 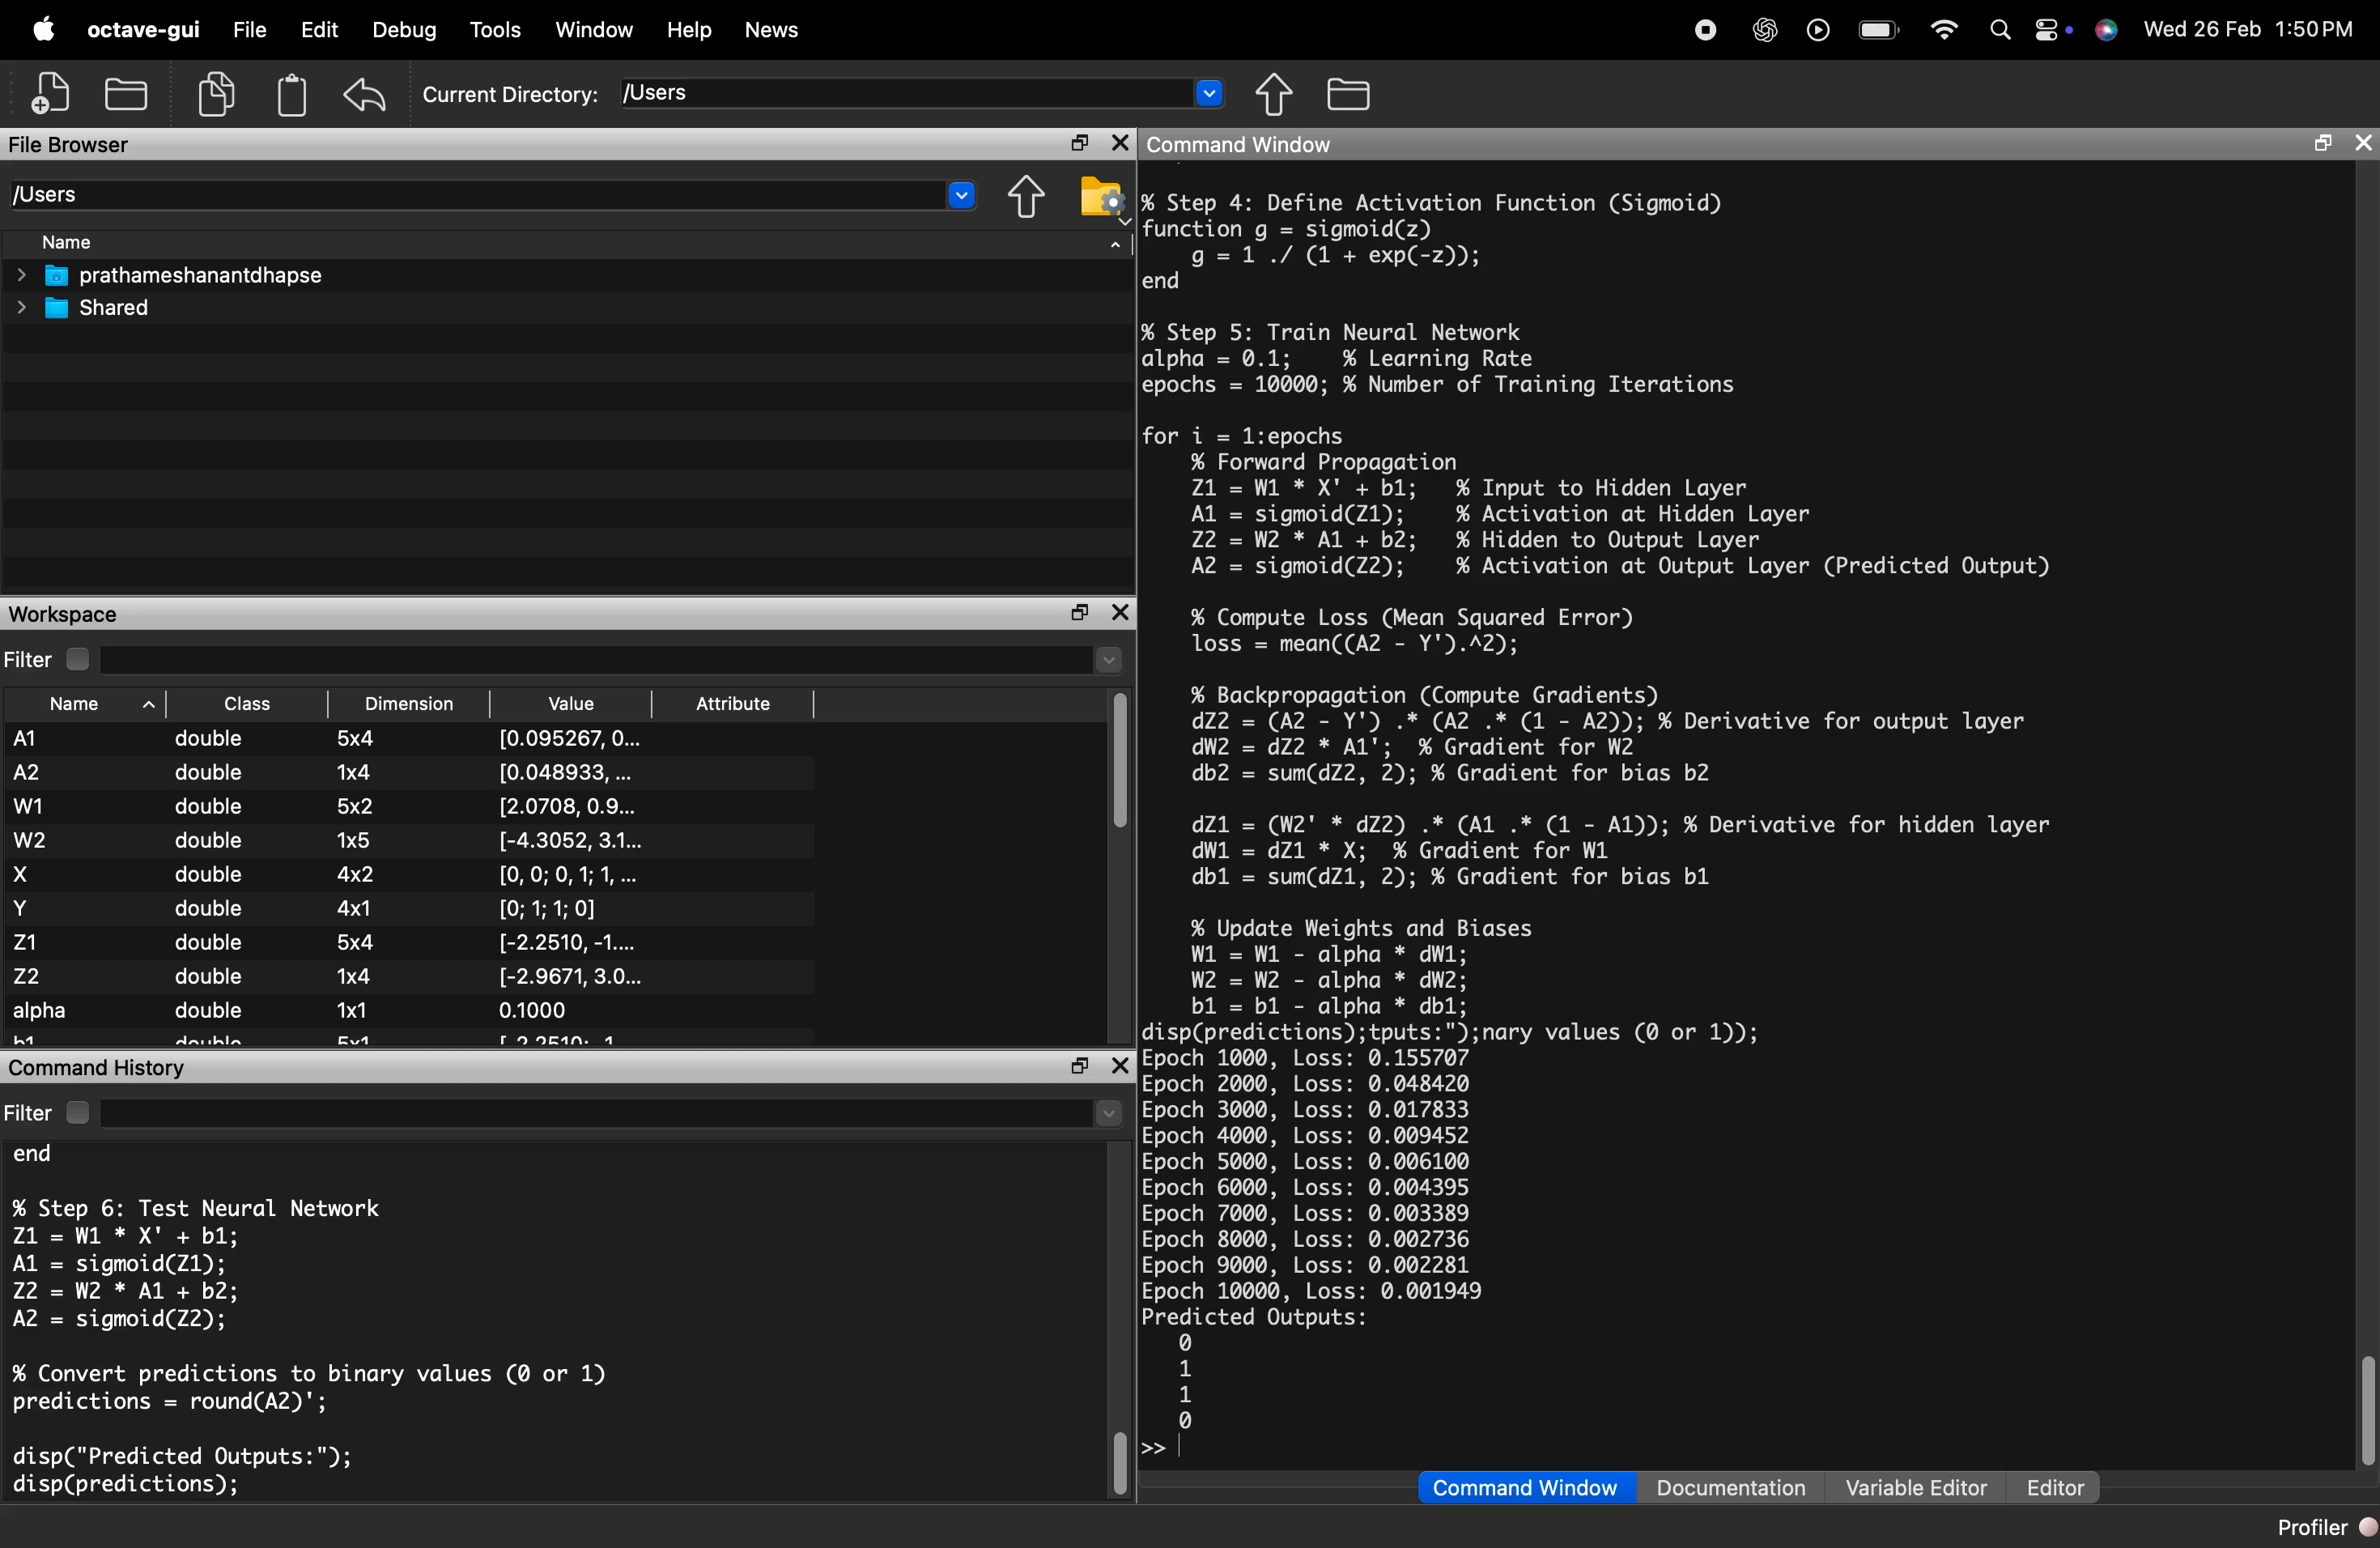 What do you see at coordinates (24, 740) in the screenshot?
I see `Al` at bounding box center [24, 740].